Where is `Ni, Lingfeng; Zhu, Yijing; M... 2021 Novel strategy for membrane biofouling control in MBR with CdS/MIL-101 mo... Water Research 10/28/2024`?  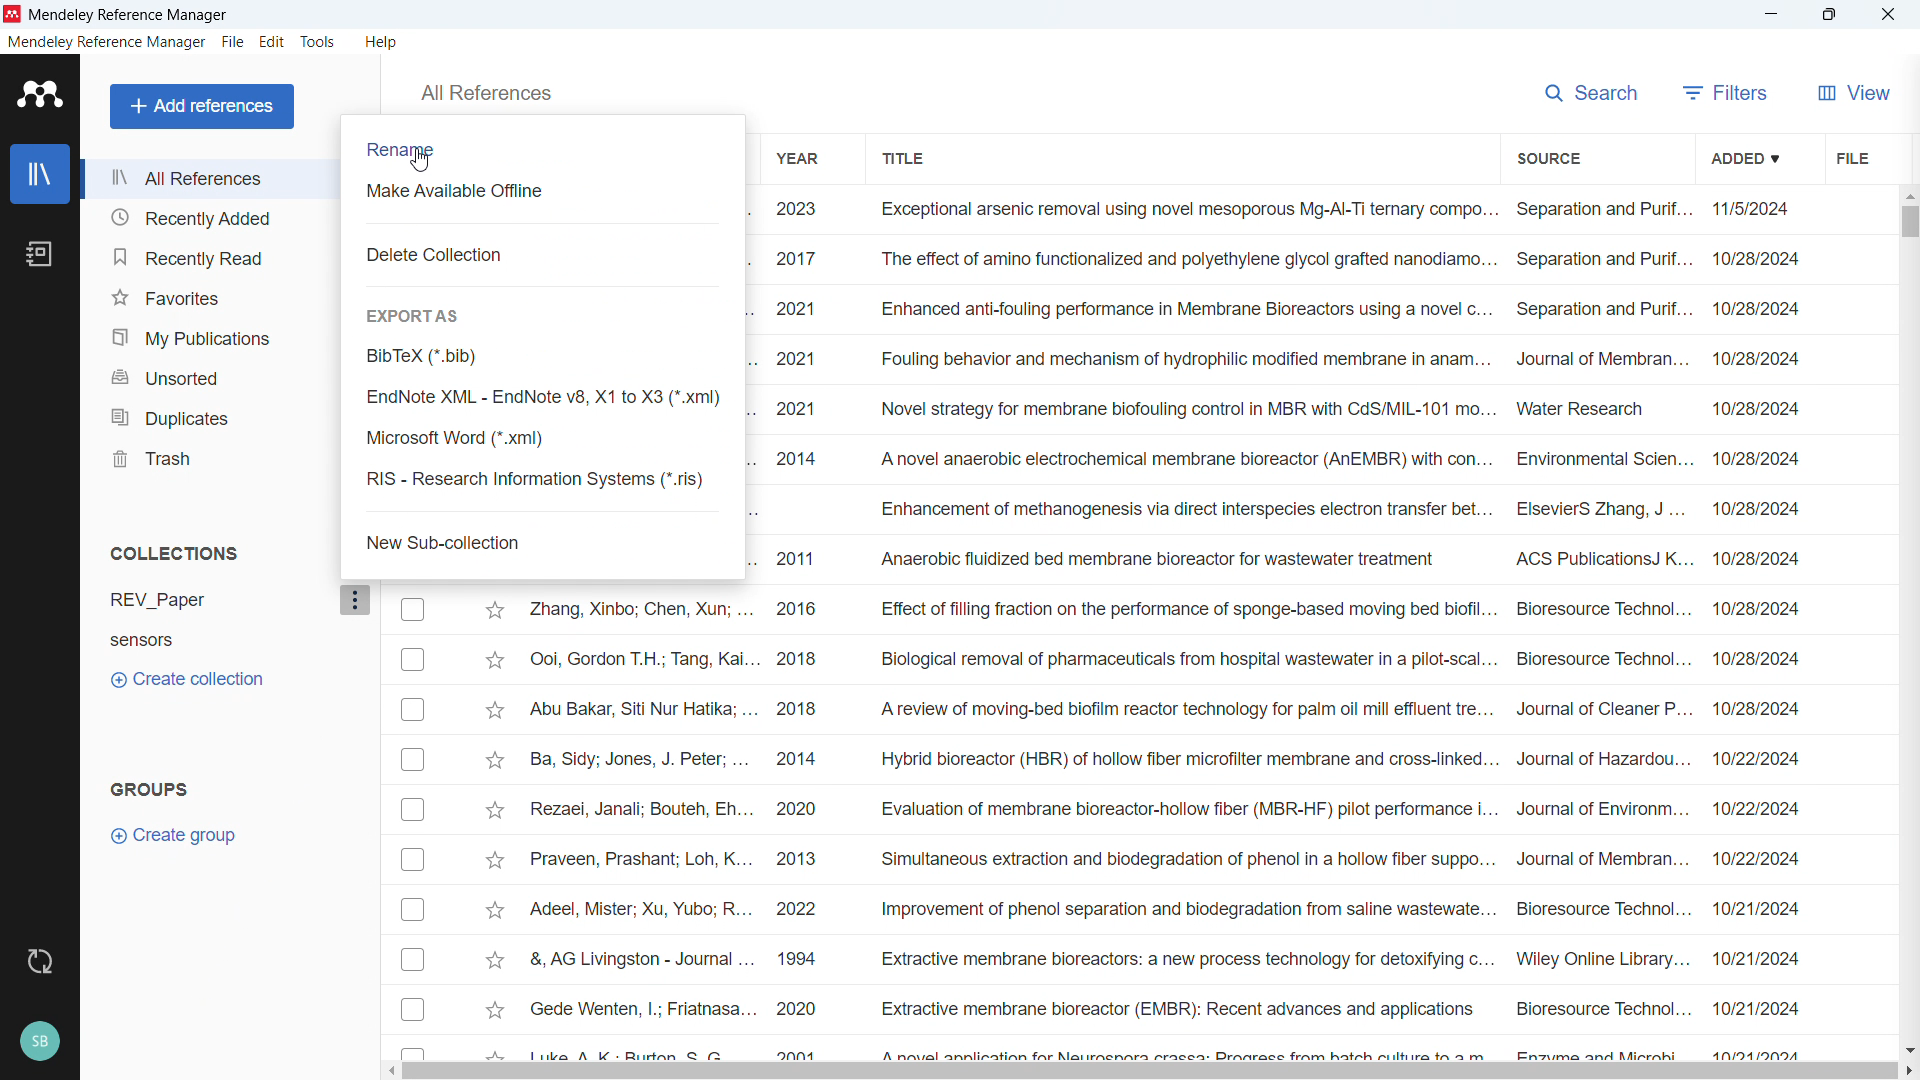 Ni, Lingfeng; Zhu, Yijing; M... 2021 Novel strategy for membrane biofouling control in MBR with CdS/MIL-101 mo... Water Research 10/28/2024 is located at coordinates (1280, 409).